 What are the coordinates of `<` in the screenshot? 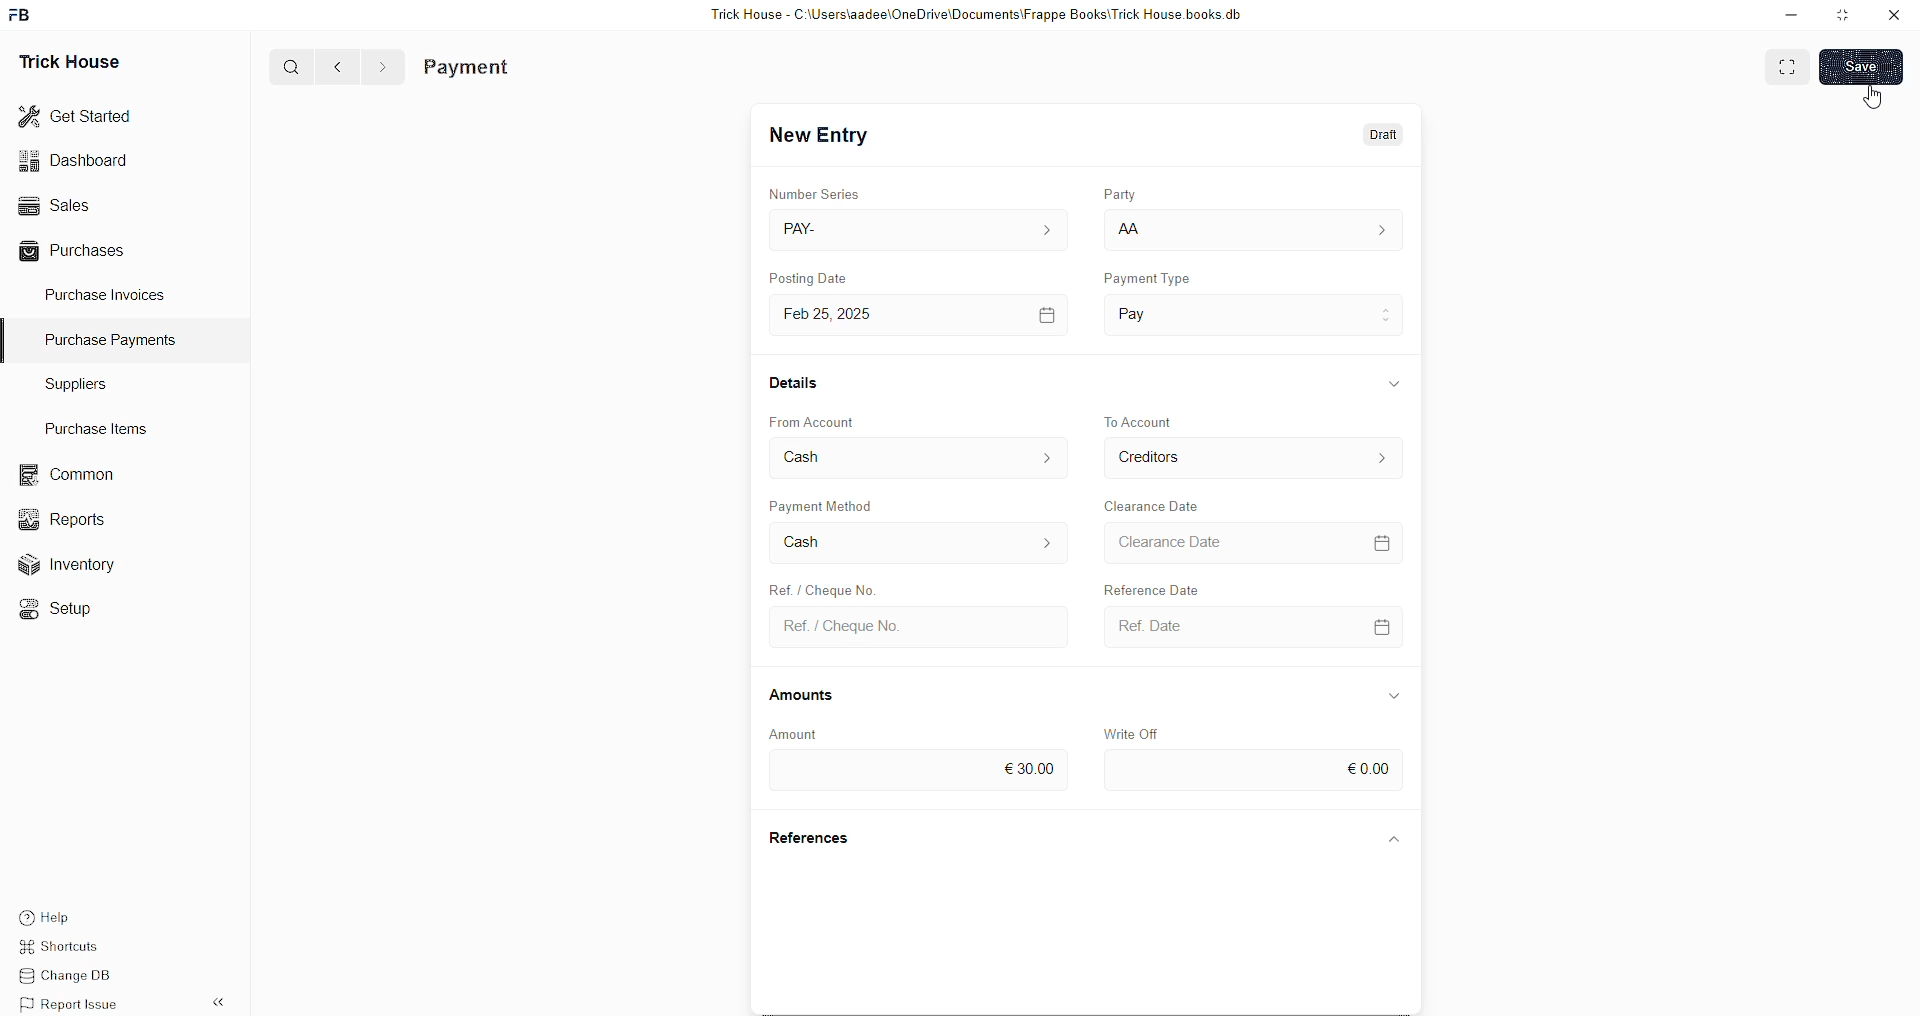 It's located at (333, 66).